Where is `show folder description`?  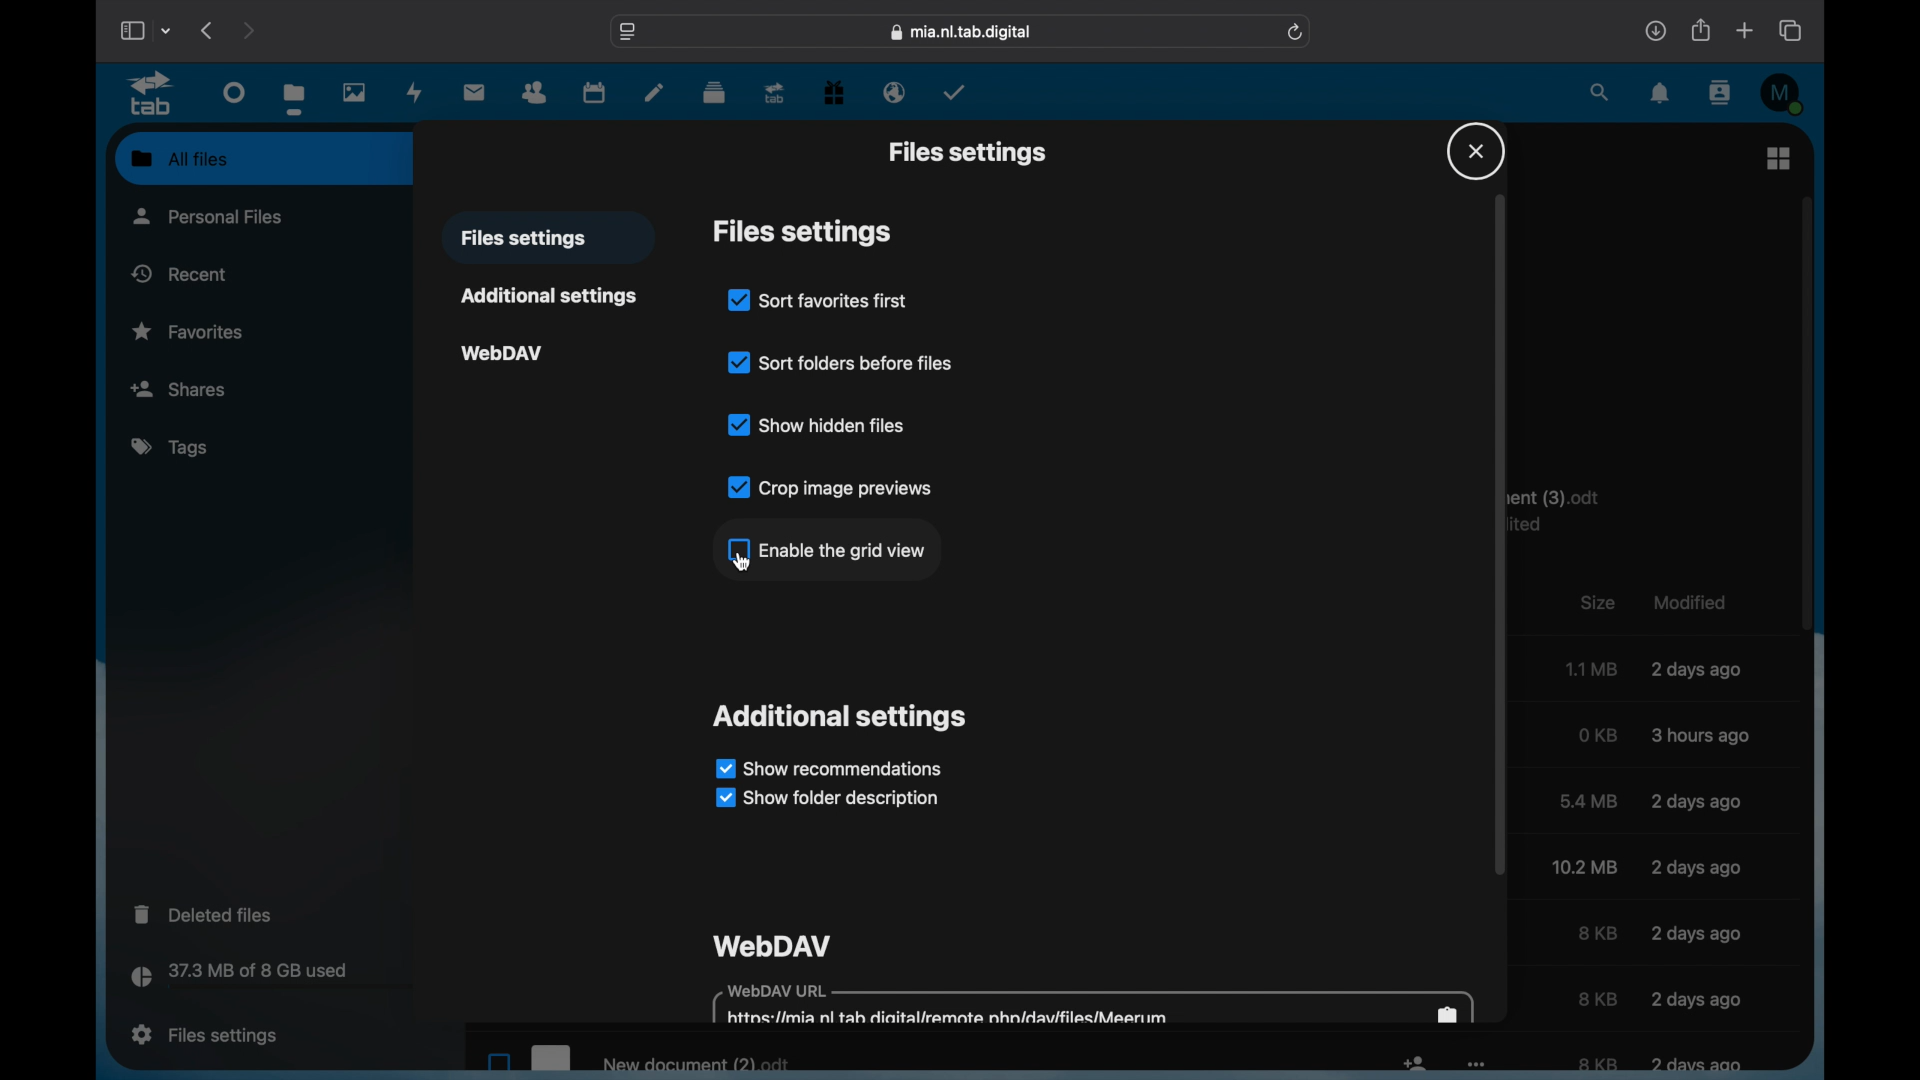
show folder description is located at coordinates (824, 799).